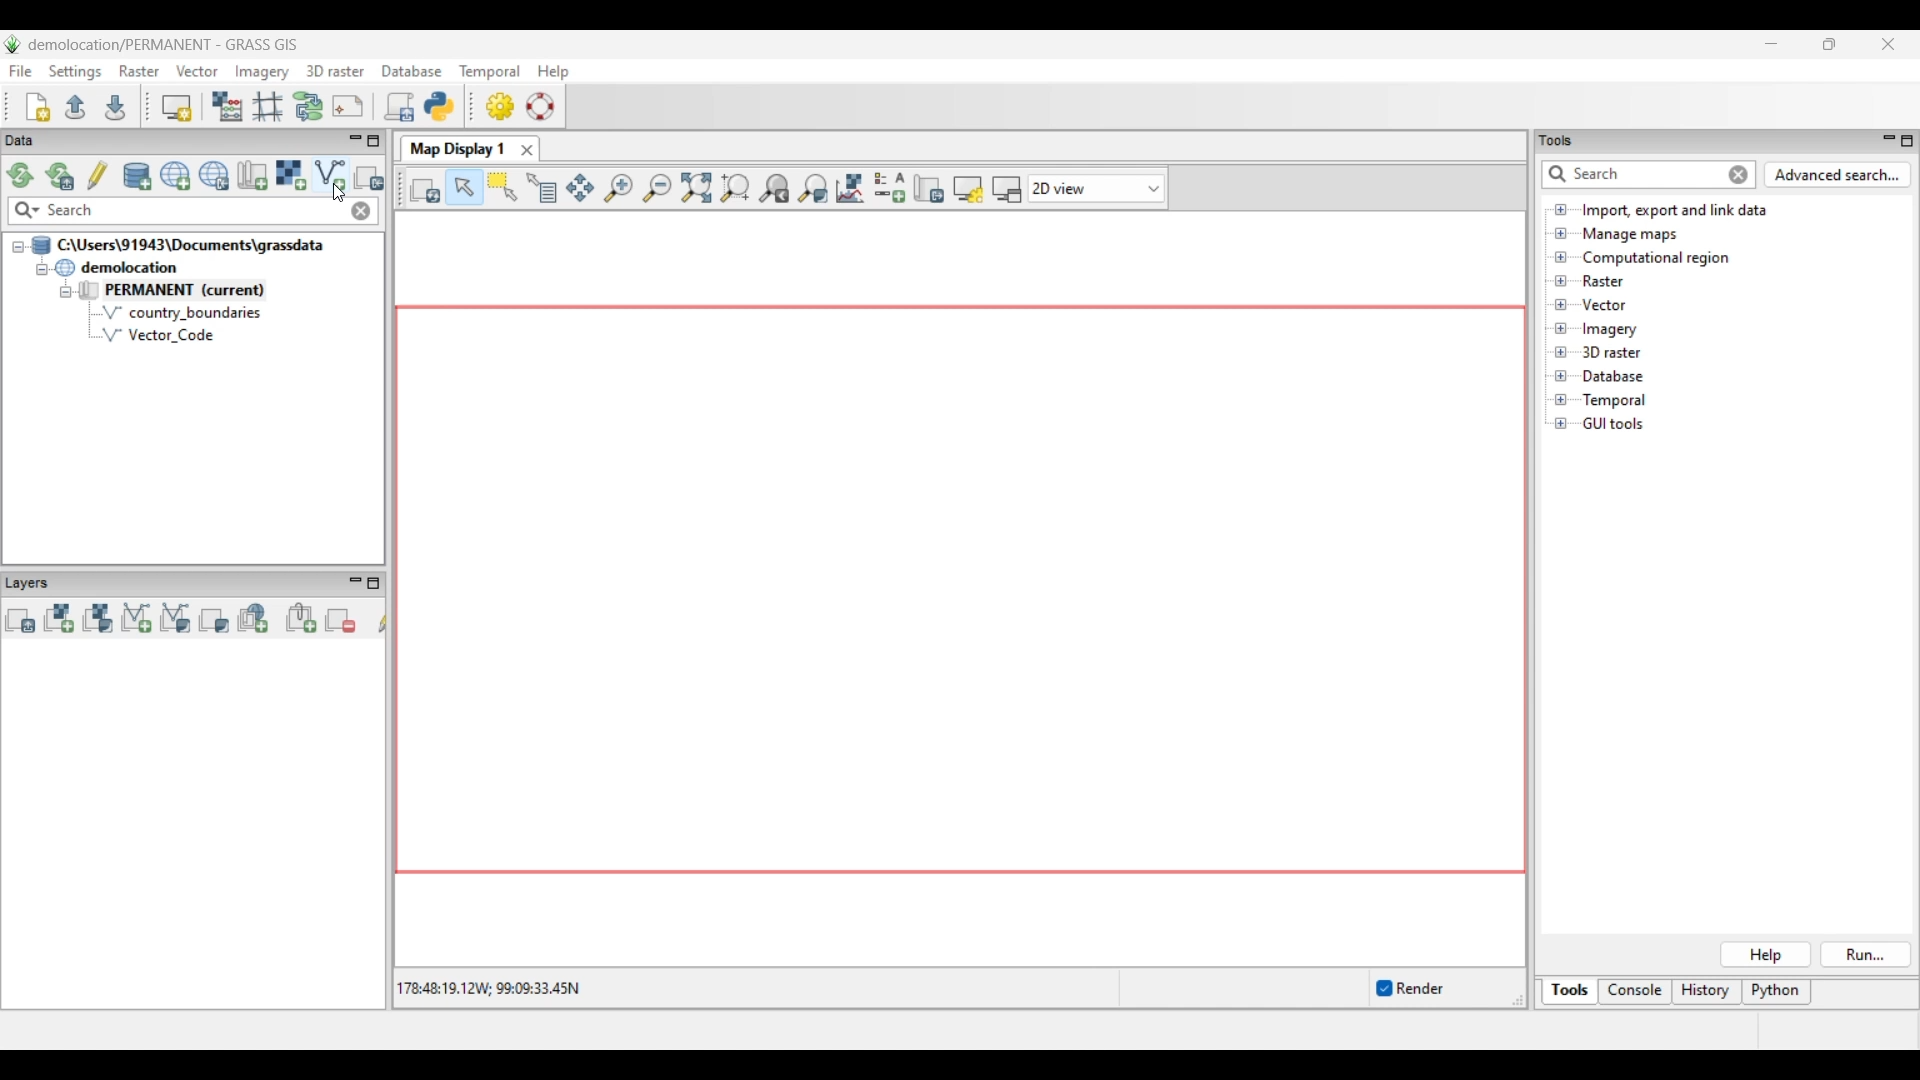 This screenshot has width=1920, height=1080. Describe the element at coordinates (412, 72) in the screenshot. I see `Database menu` at that location.